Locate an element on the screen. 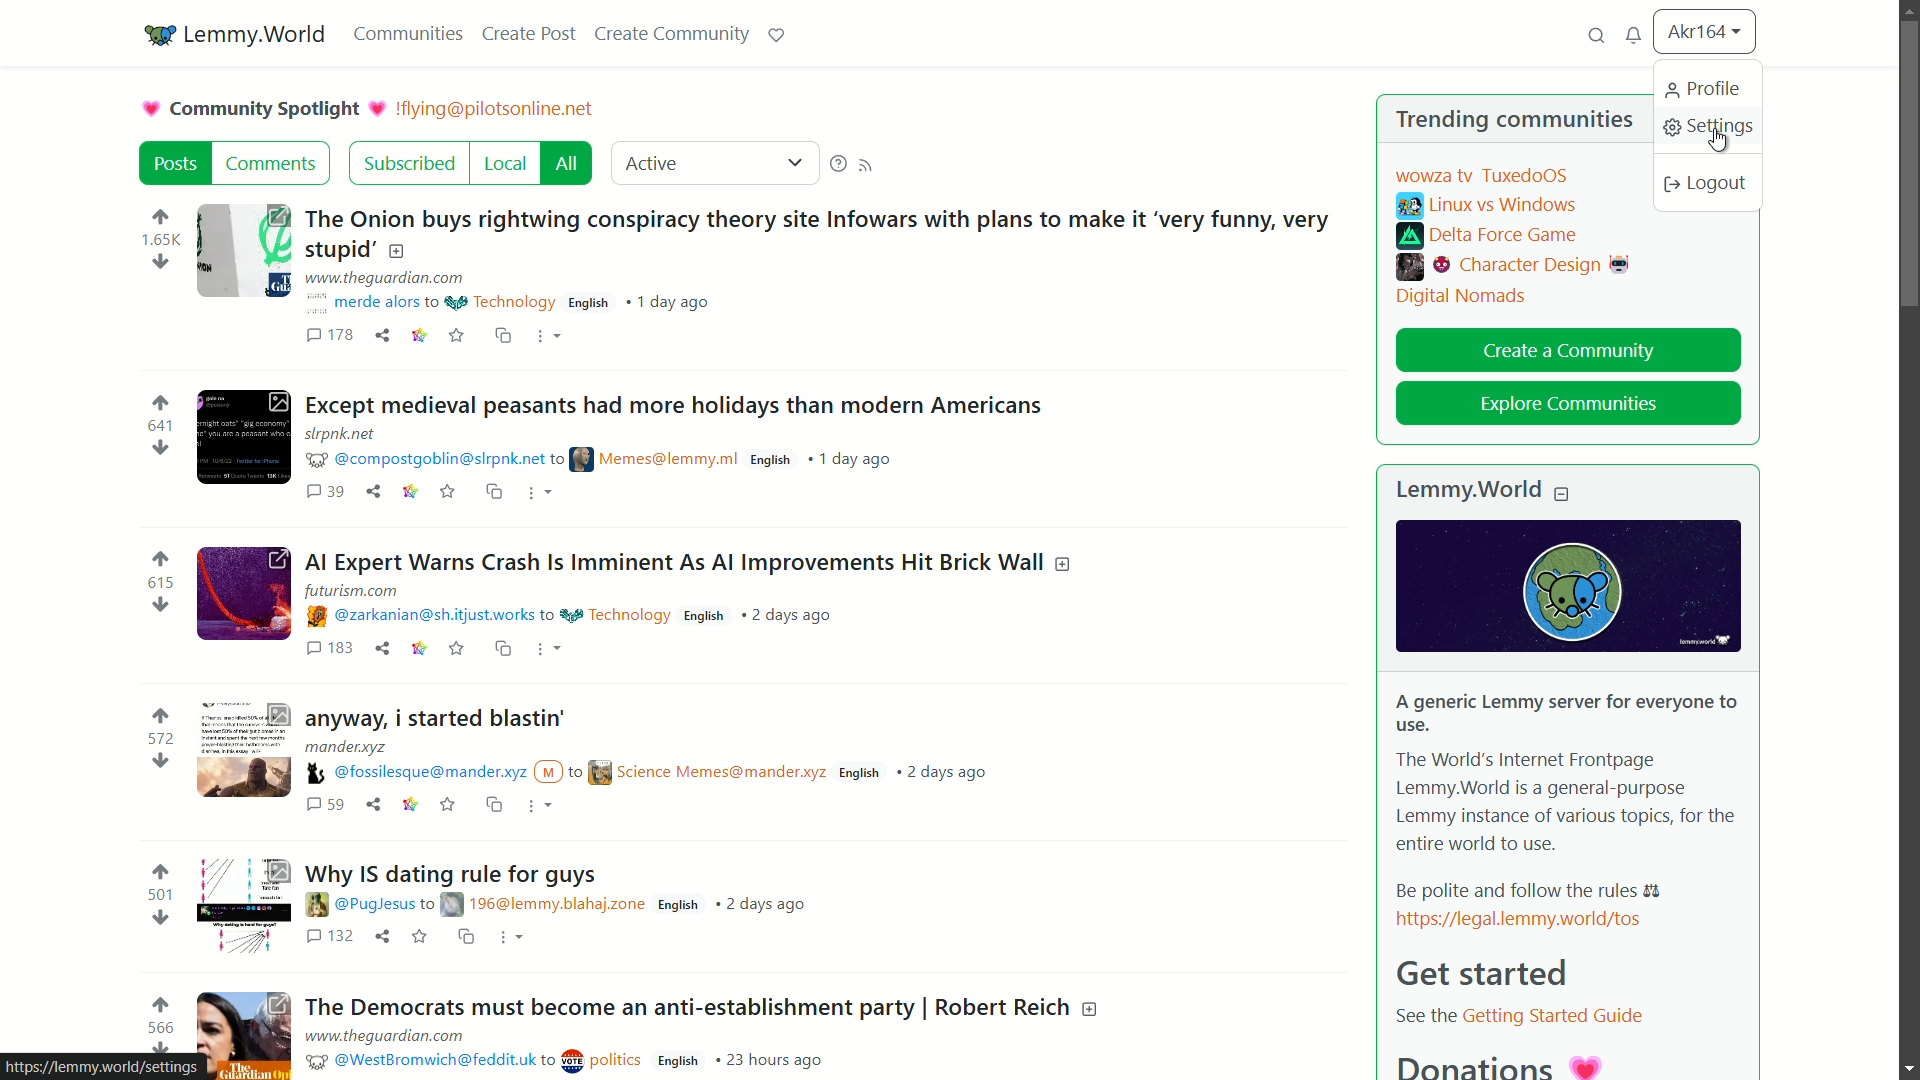  lemmyworld is located at coordinates (1470, 491).